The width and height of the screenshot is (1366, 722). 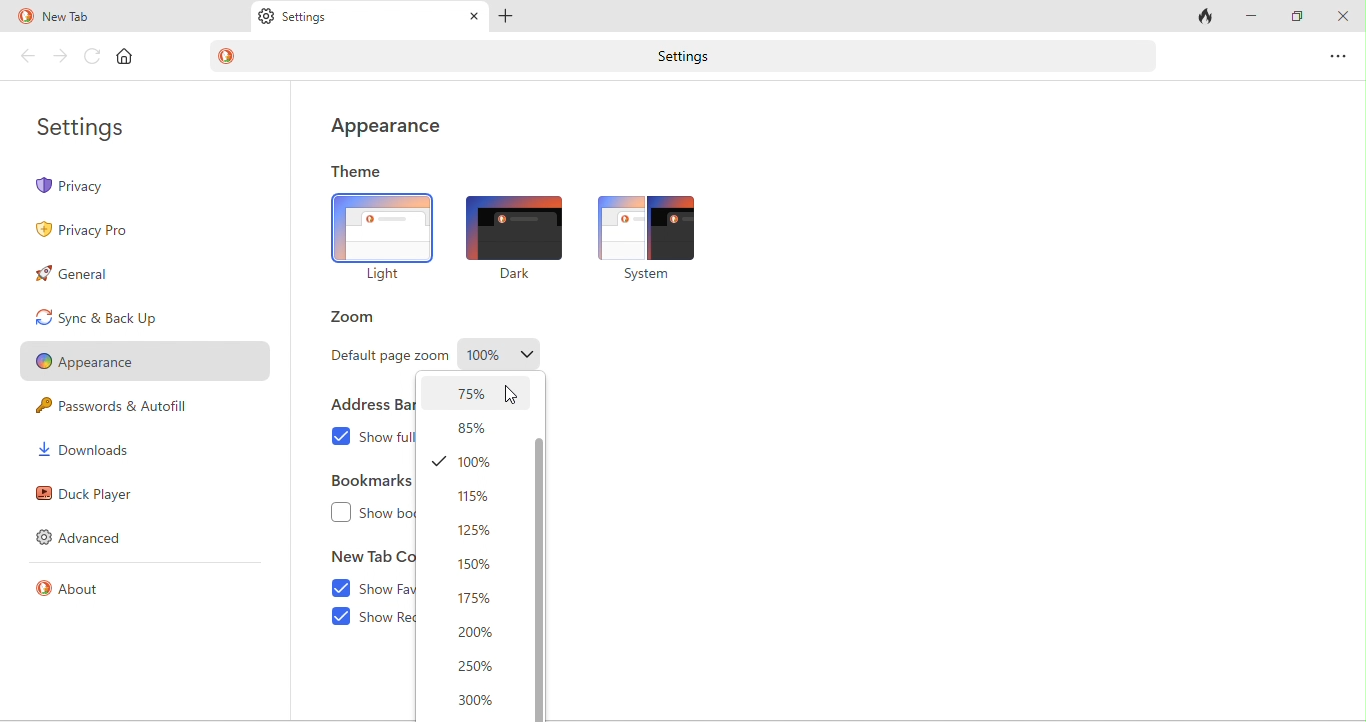 What do you see at coordinates (395, 126) in the screenshot?
I see `appearance` at bounding box center [395, 126].